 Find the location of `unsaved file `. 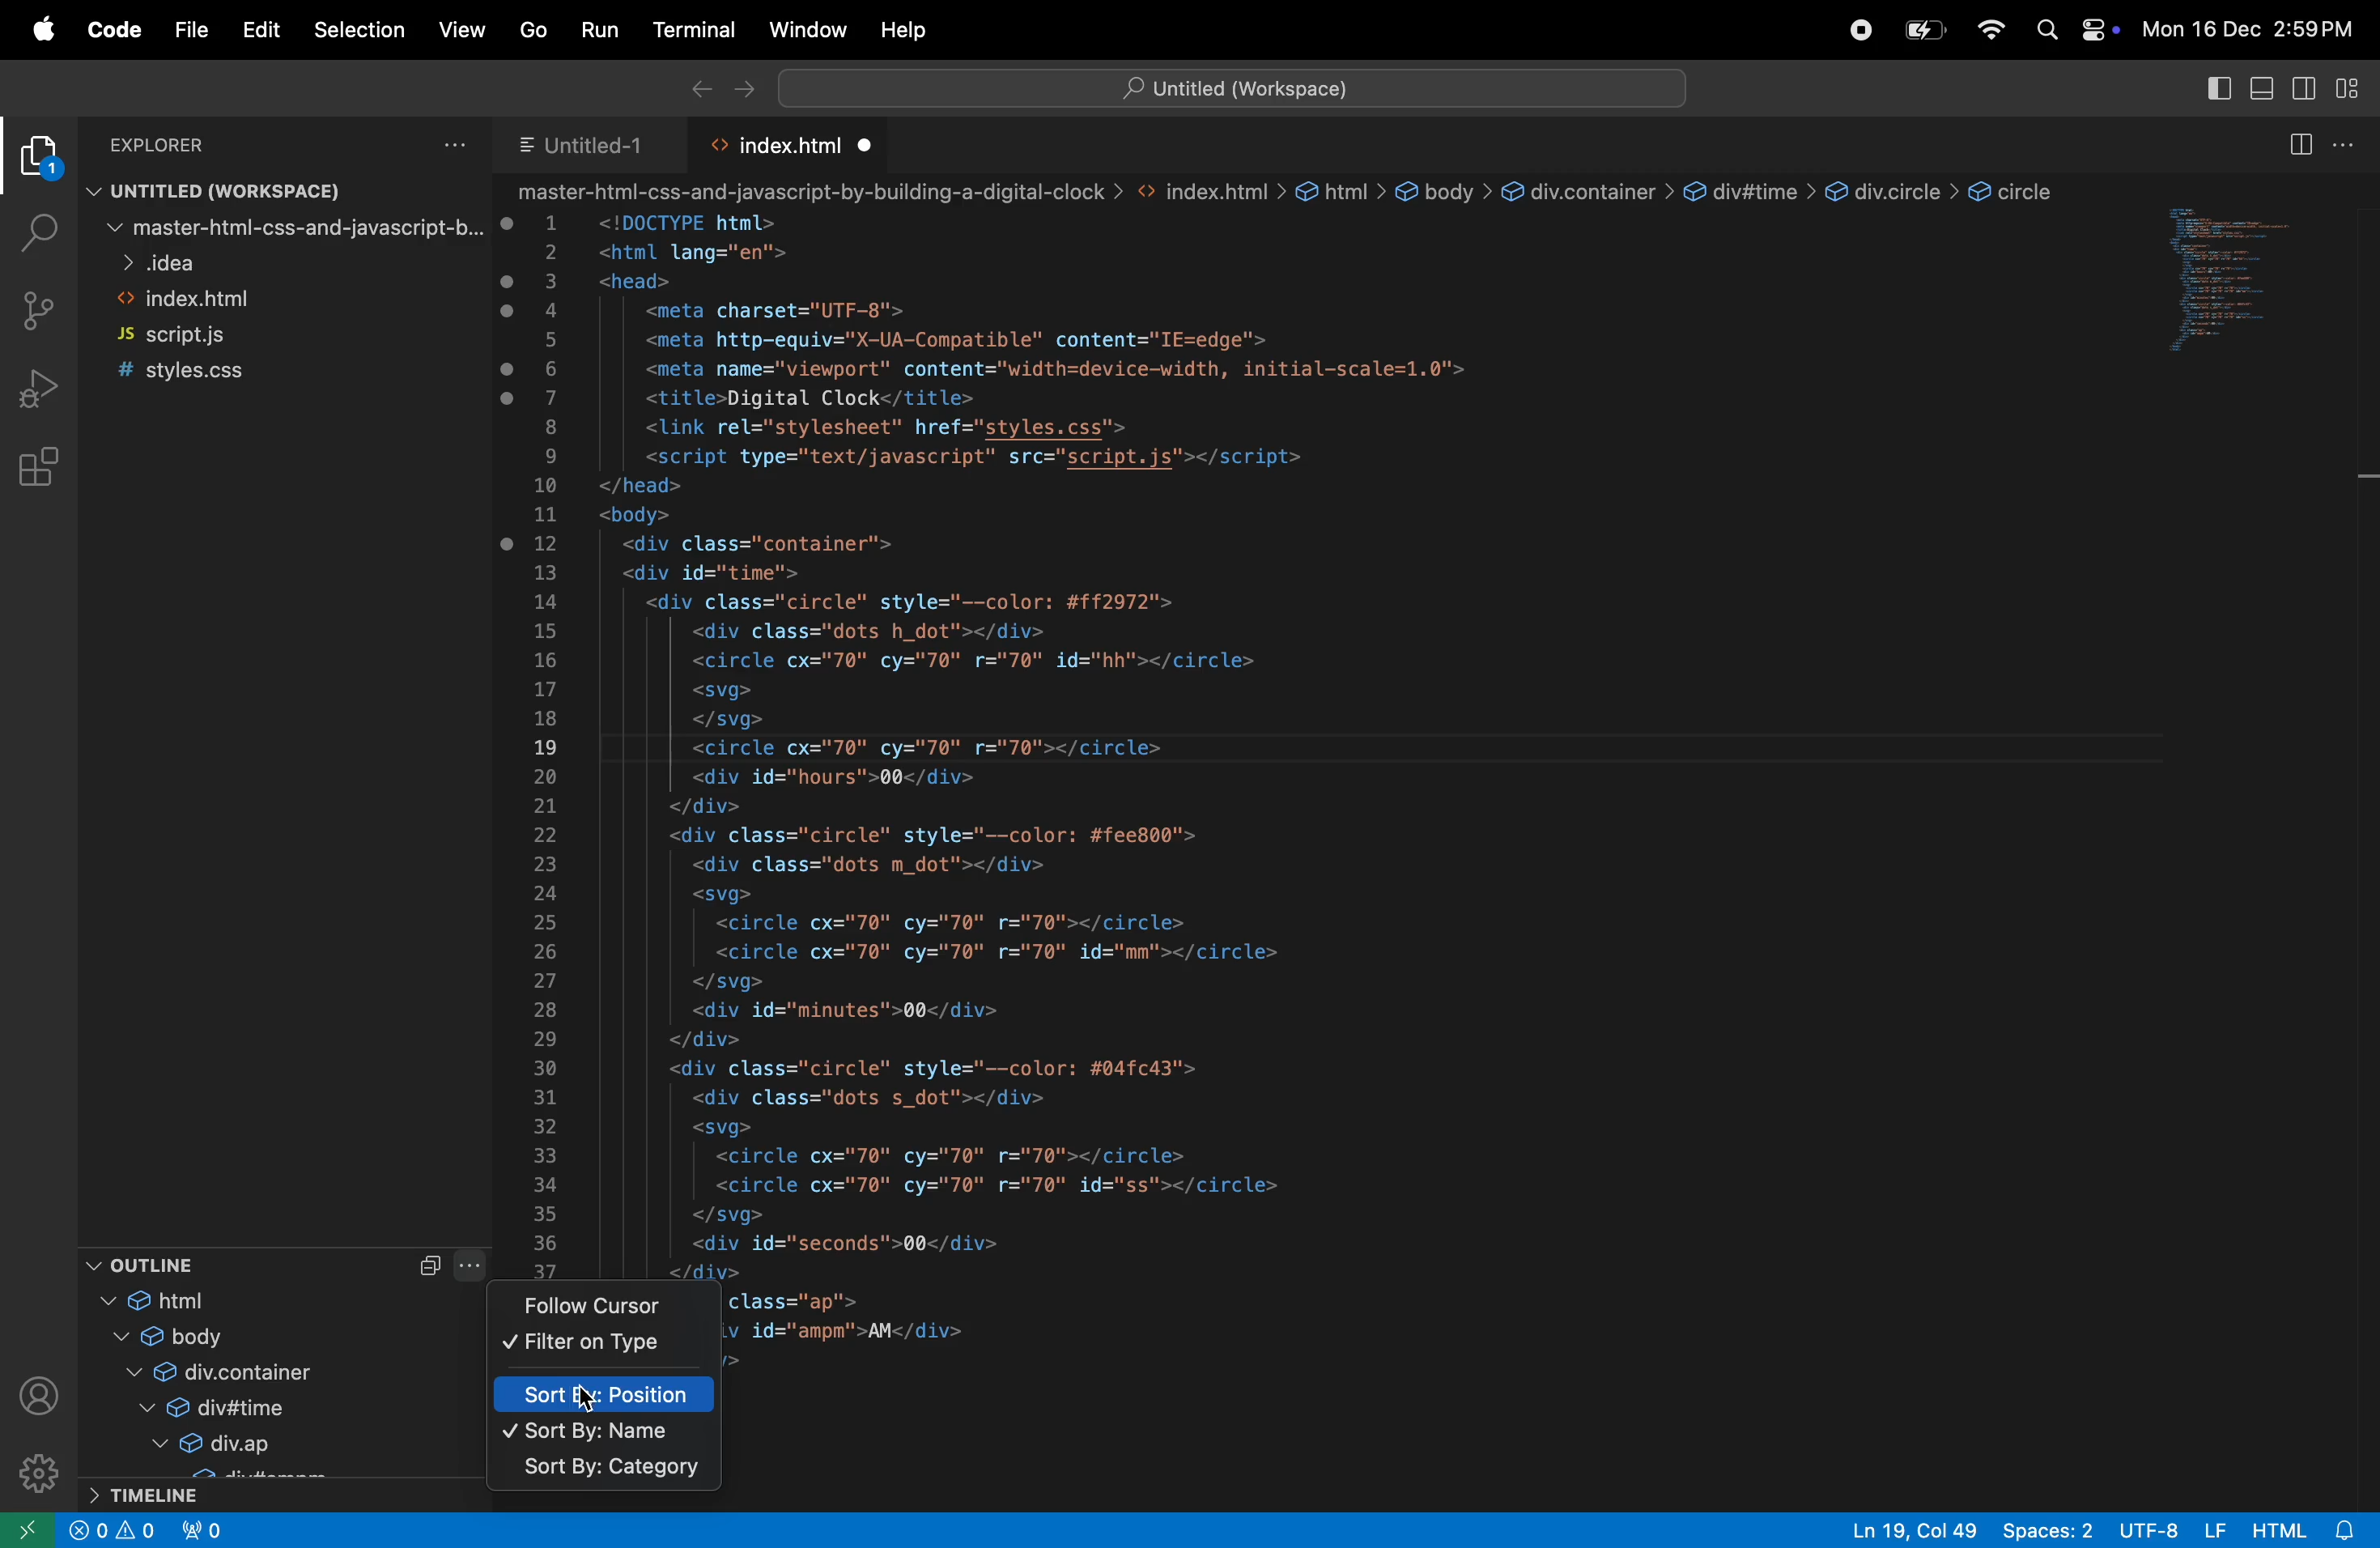

unsaved file  is located at coordinates (869, 145).